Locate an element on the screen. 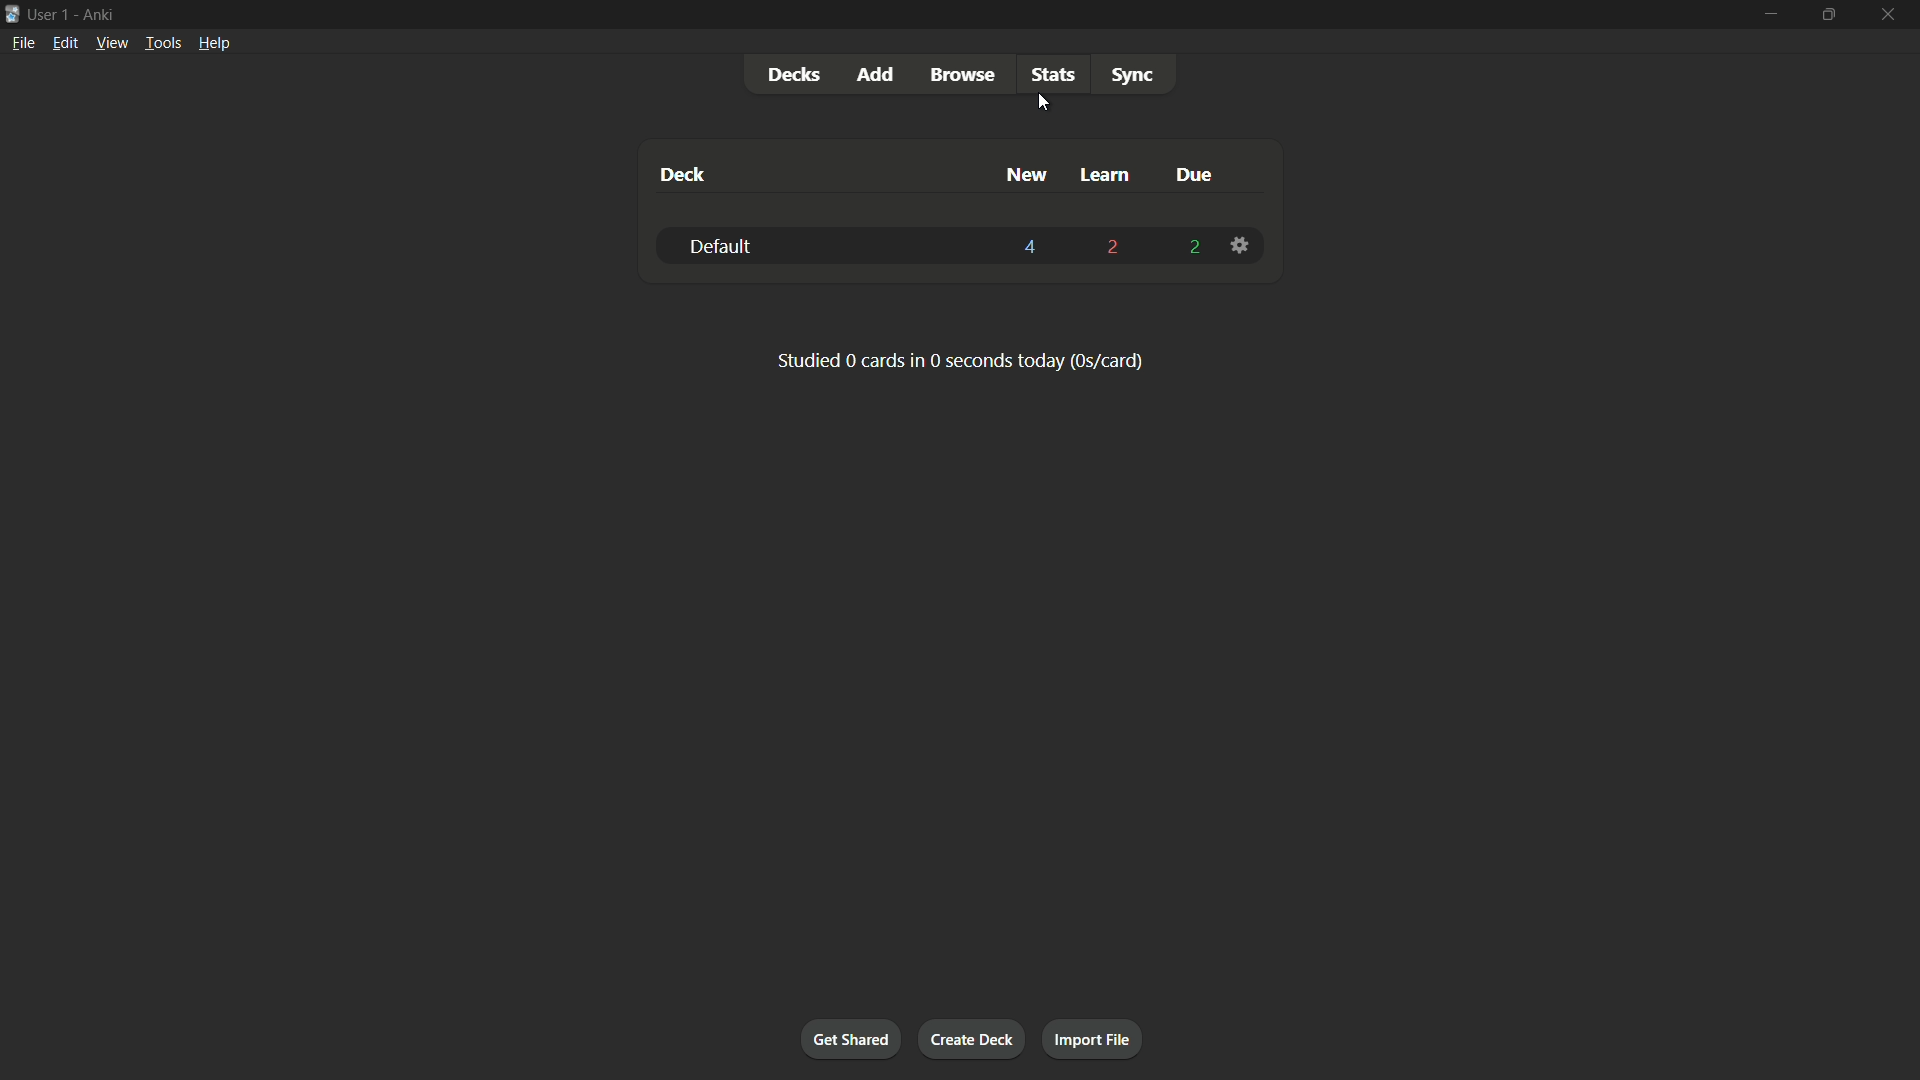 Image resolution: width=1920 pixels, height=1080 pixels. deck is located at coordinates (681, 177).